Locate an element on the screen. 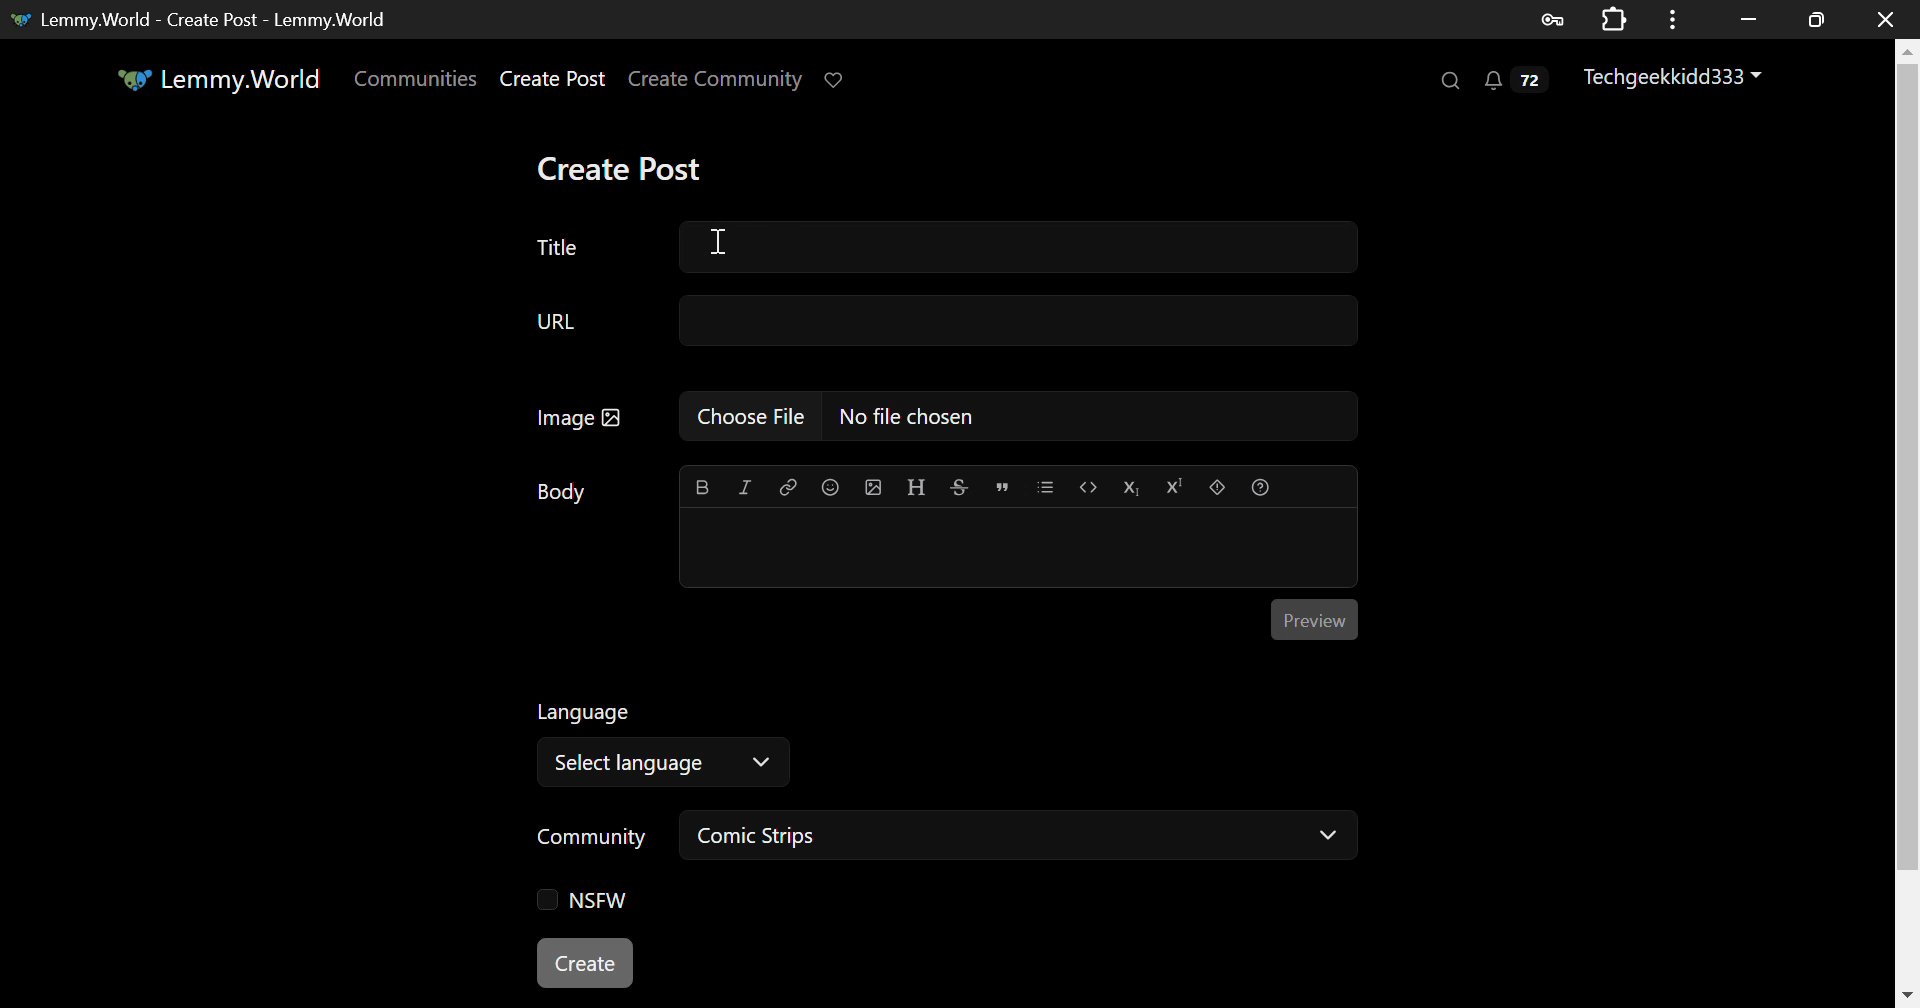 This screenshot has height=1008, width=1920. Restore Down is located at coordinates (1750, 17).